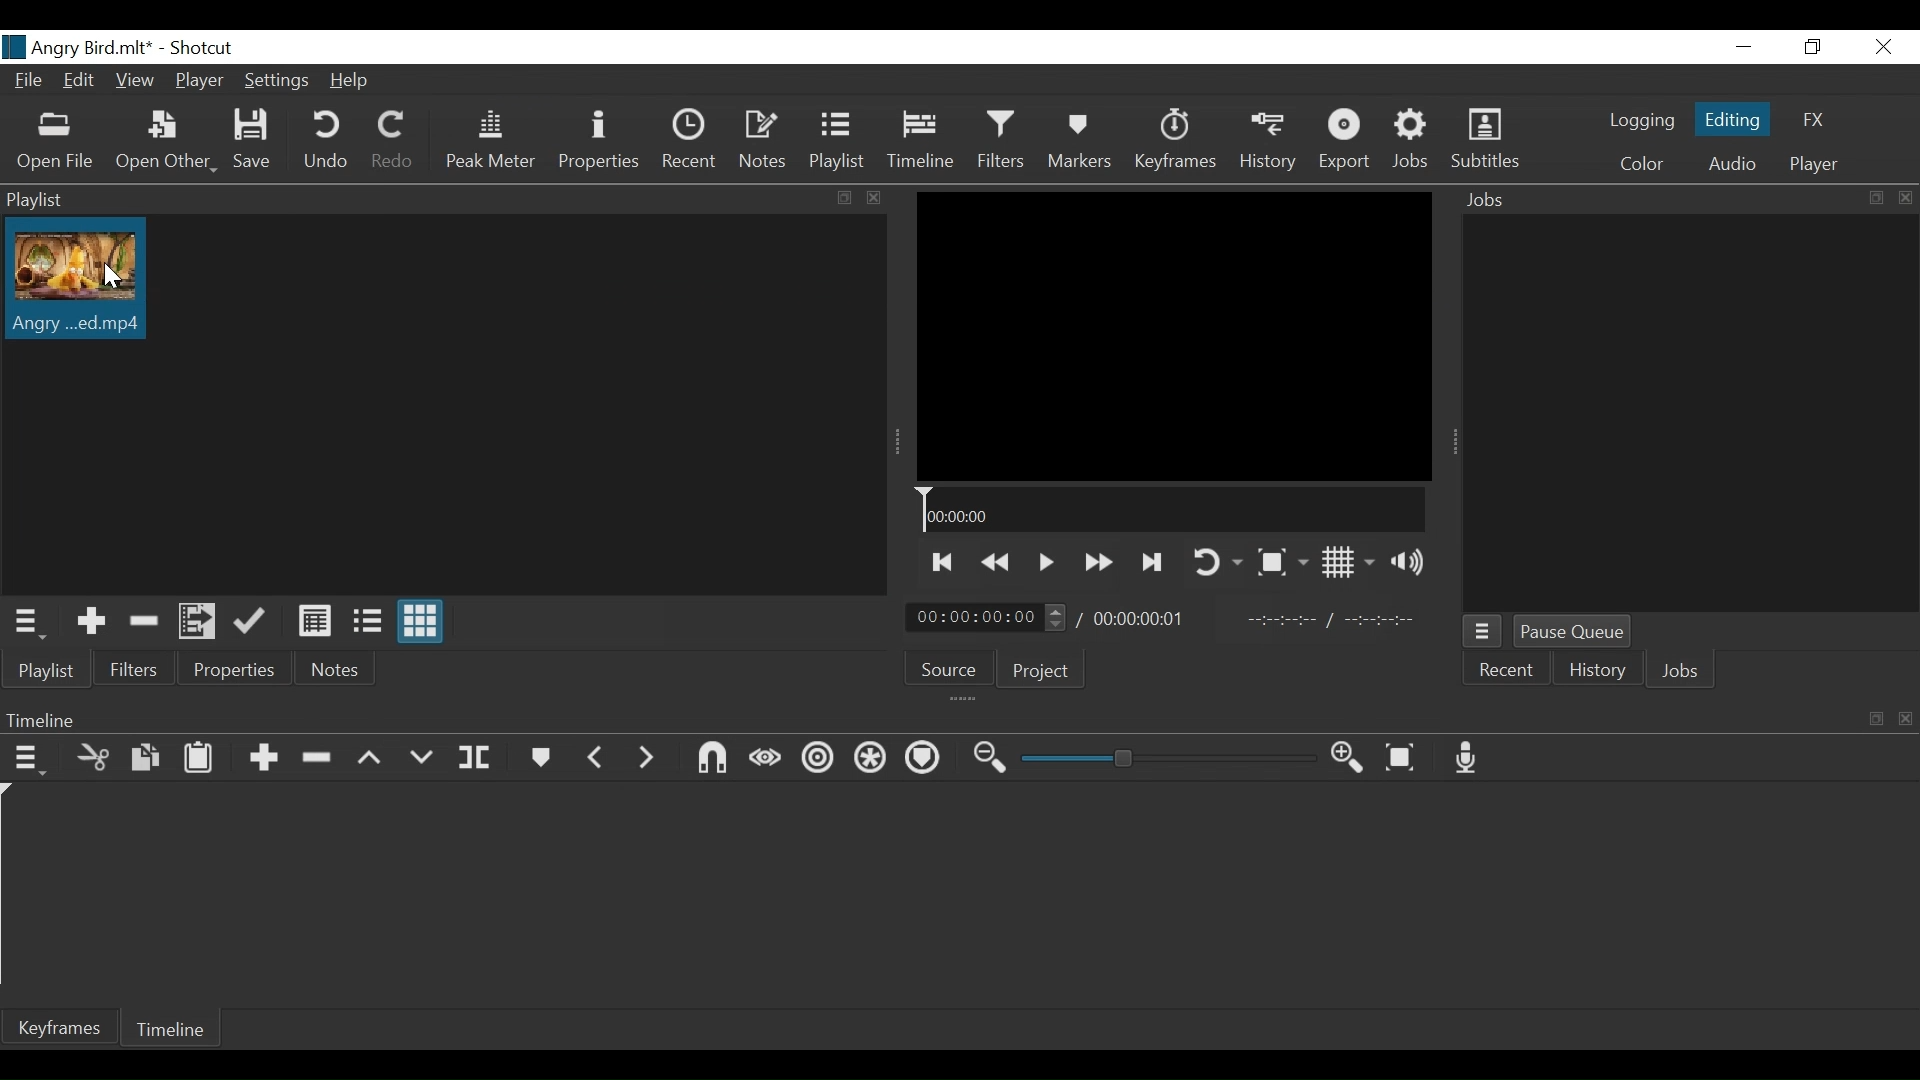  Describe the element at coordinates (993, 758) in the screenshot. I see `Zoom timeline out` at that location.